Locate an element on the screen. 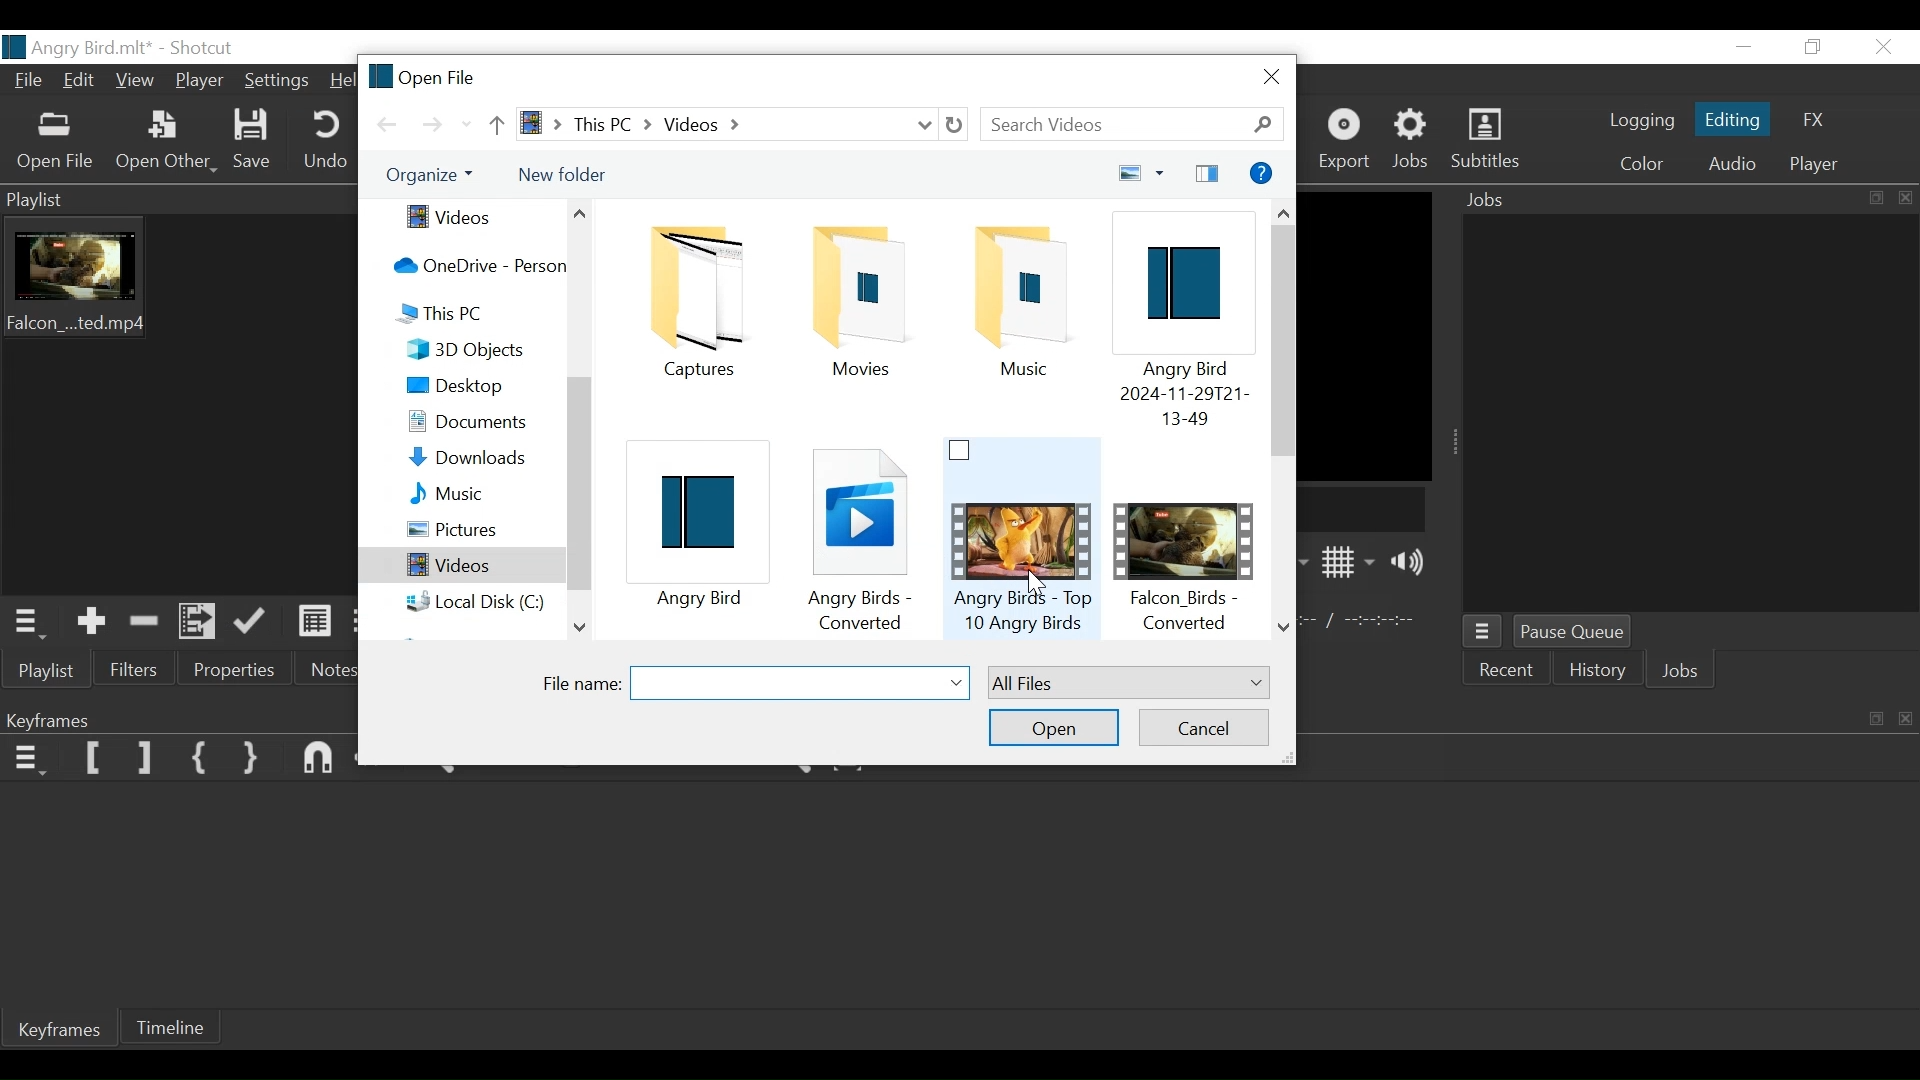  Add files to Playlist is located at coordinates (195, 622).